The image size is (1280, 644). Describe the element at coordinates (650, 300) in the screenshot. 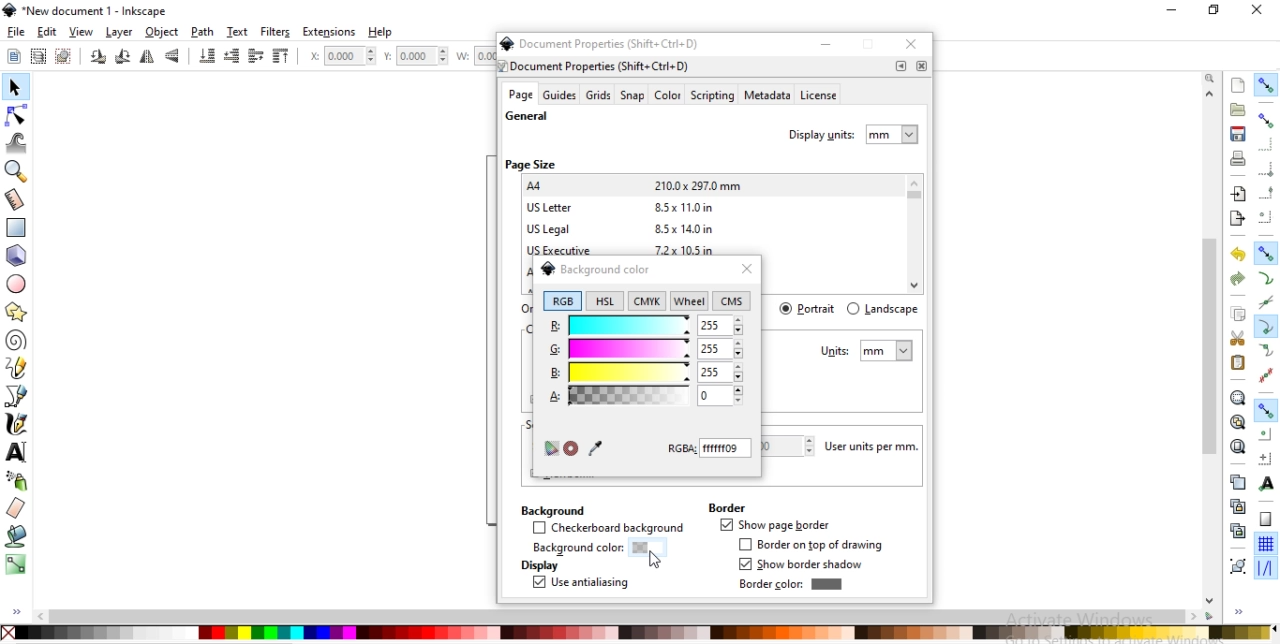

I see `myk` at that location.